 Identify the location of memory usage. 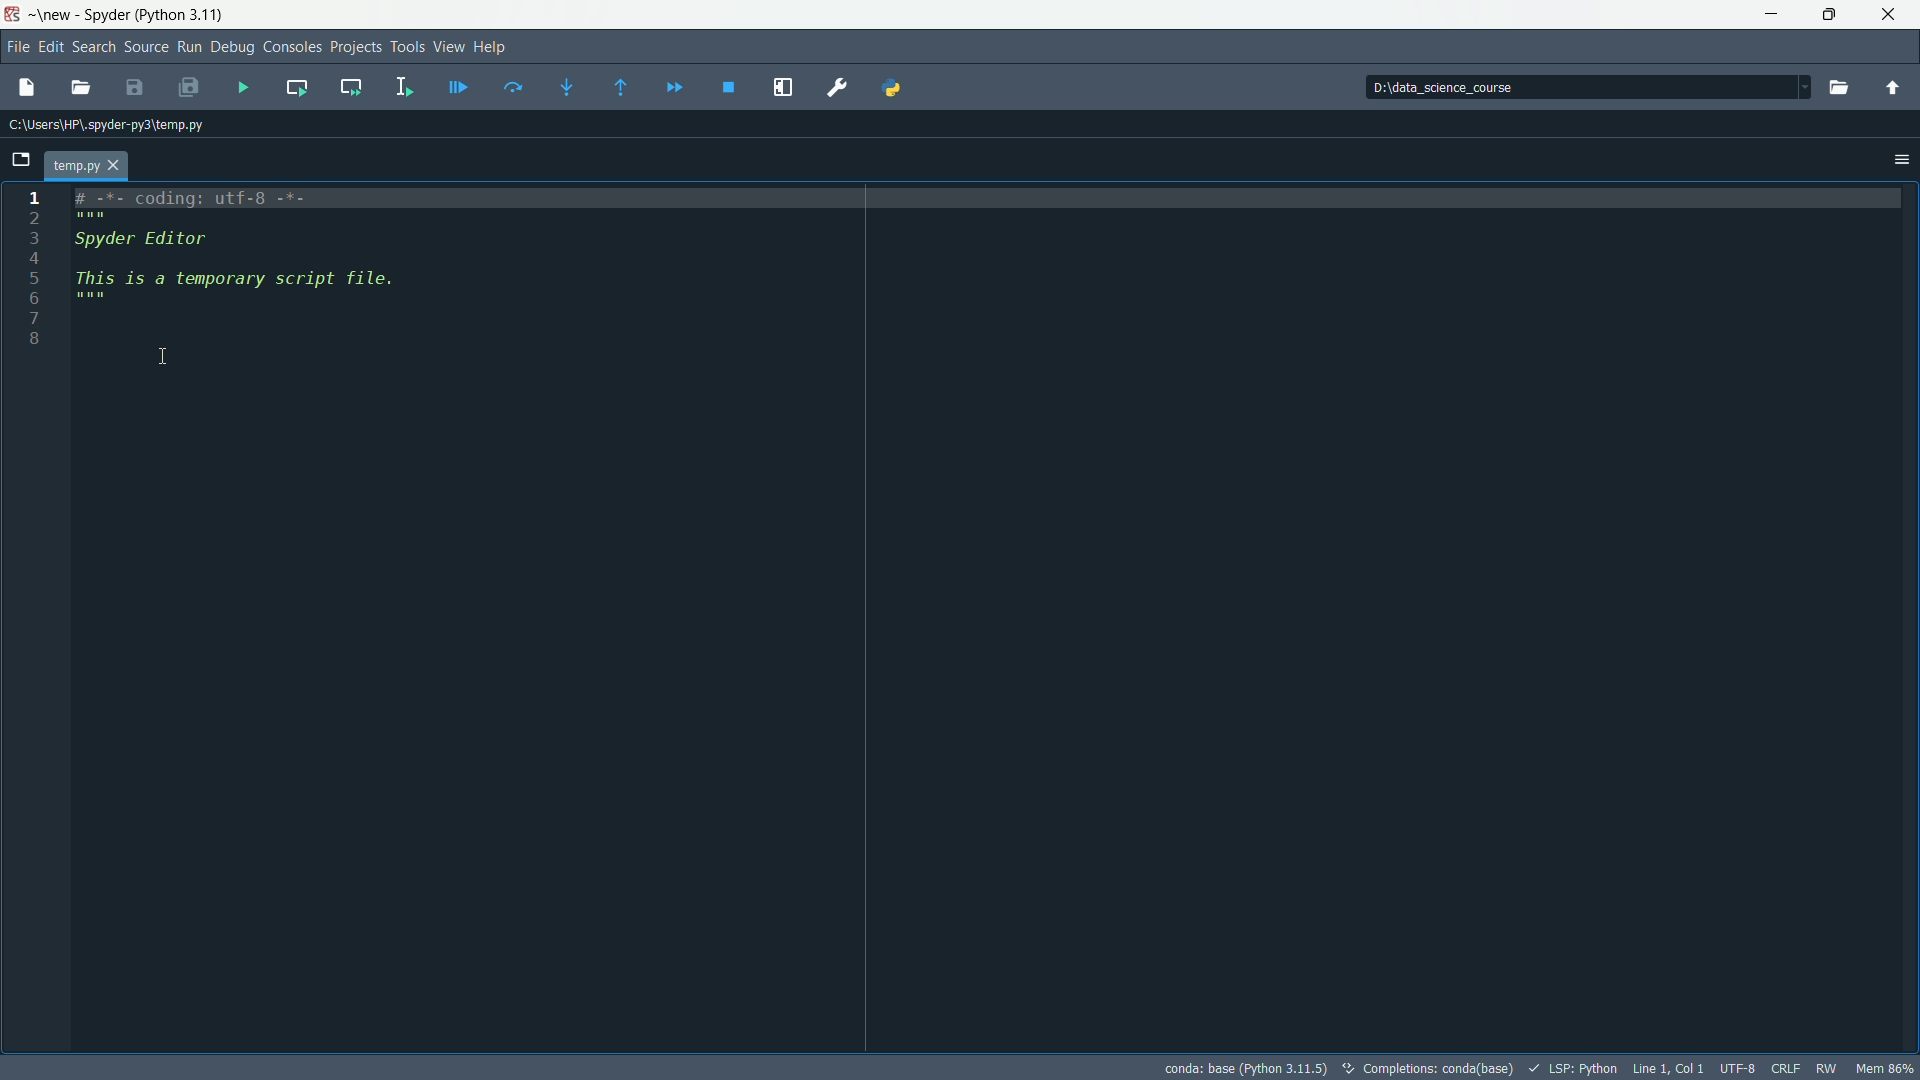
(1885, 1068).